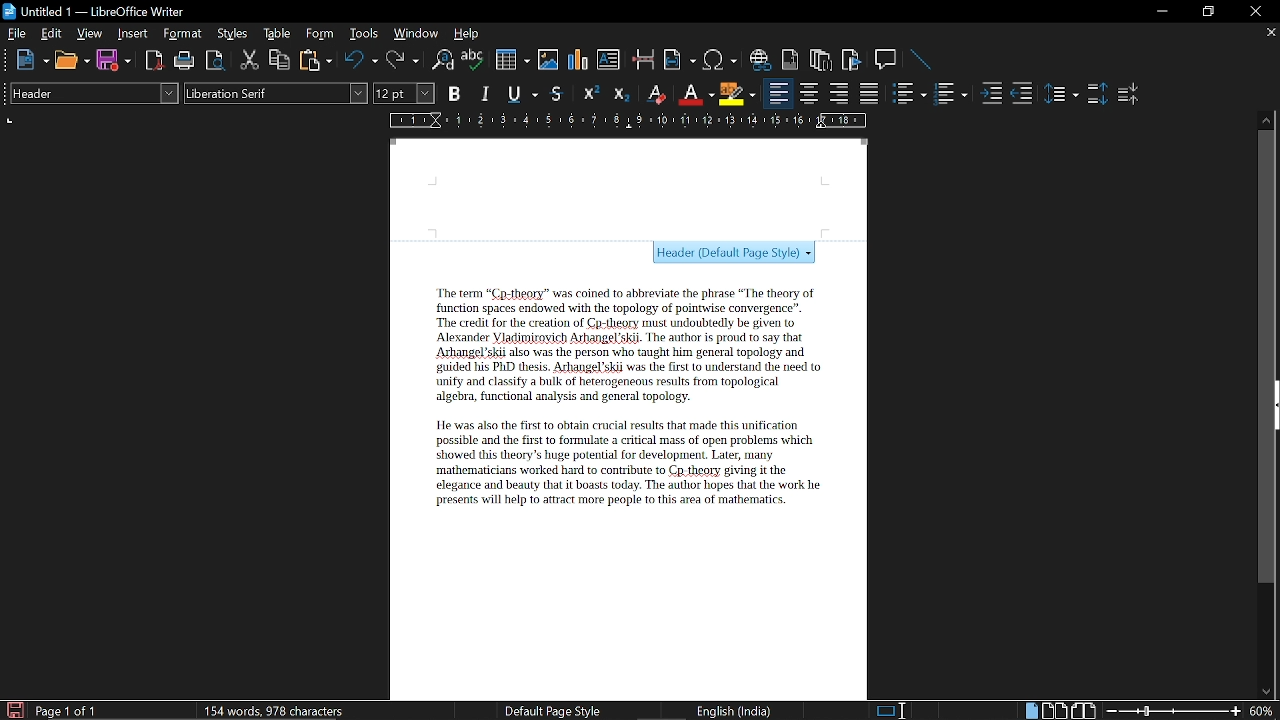 The image size is (1280, 720). What do you see at coordinates (214, 61) in the screenshot?
I see `Toggle preview` at bounding box center [214, 61].